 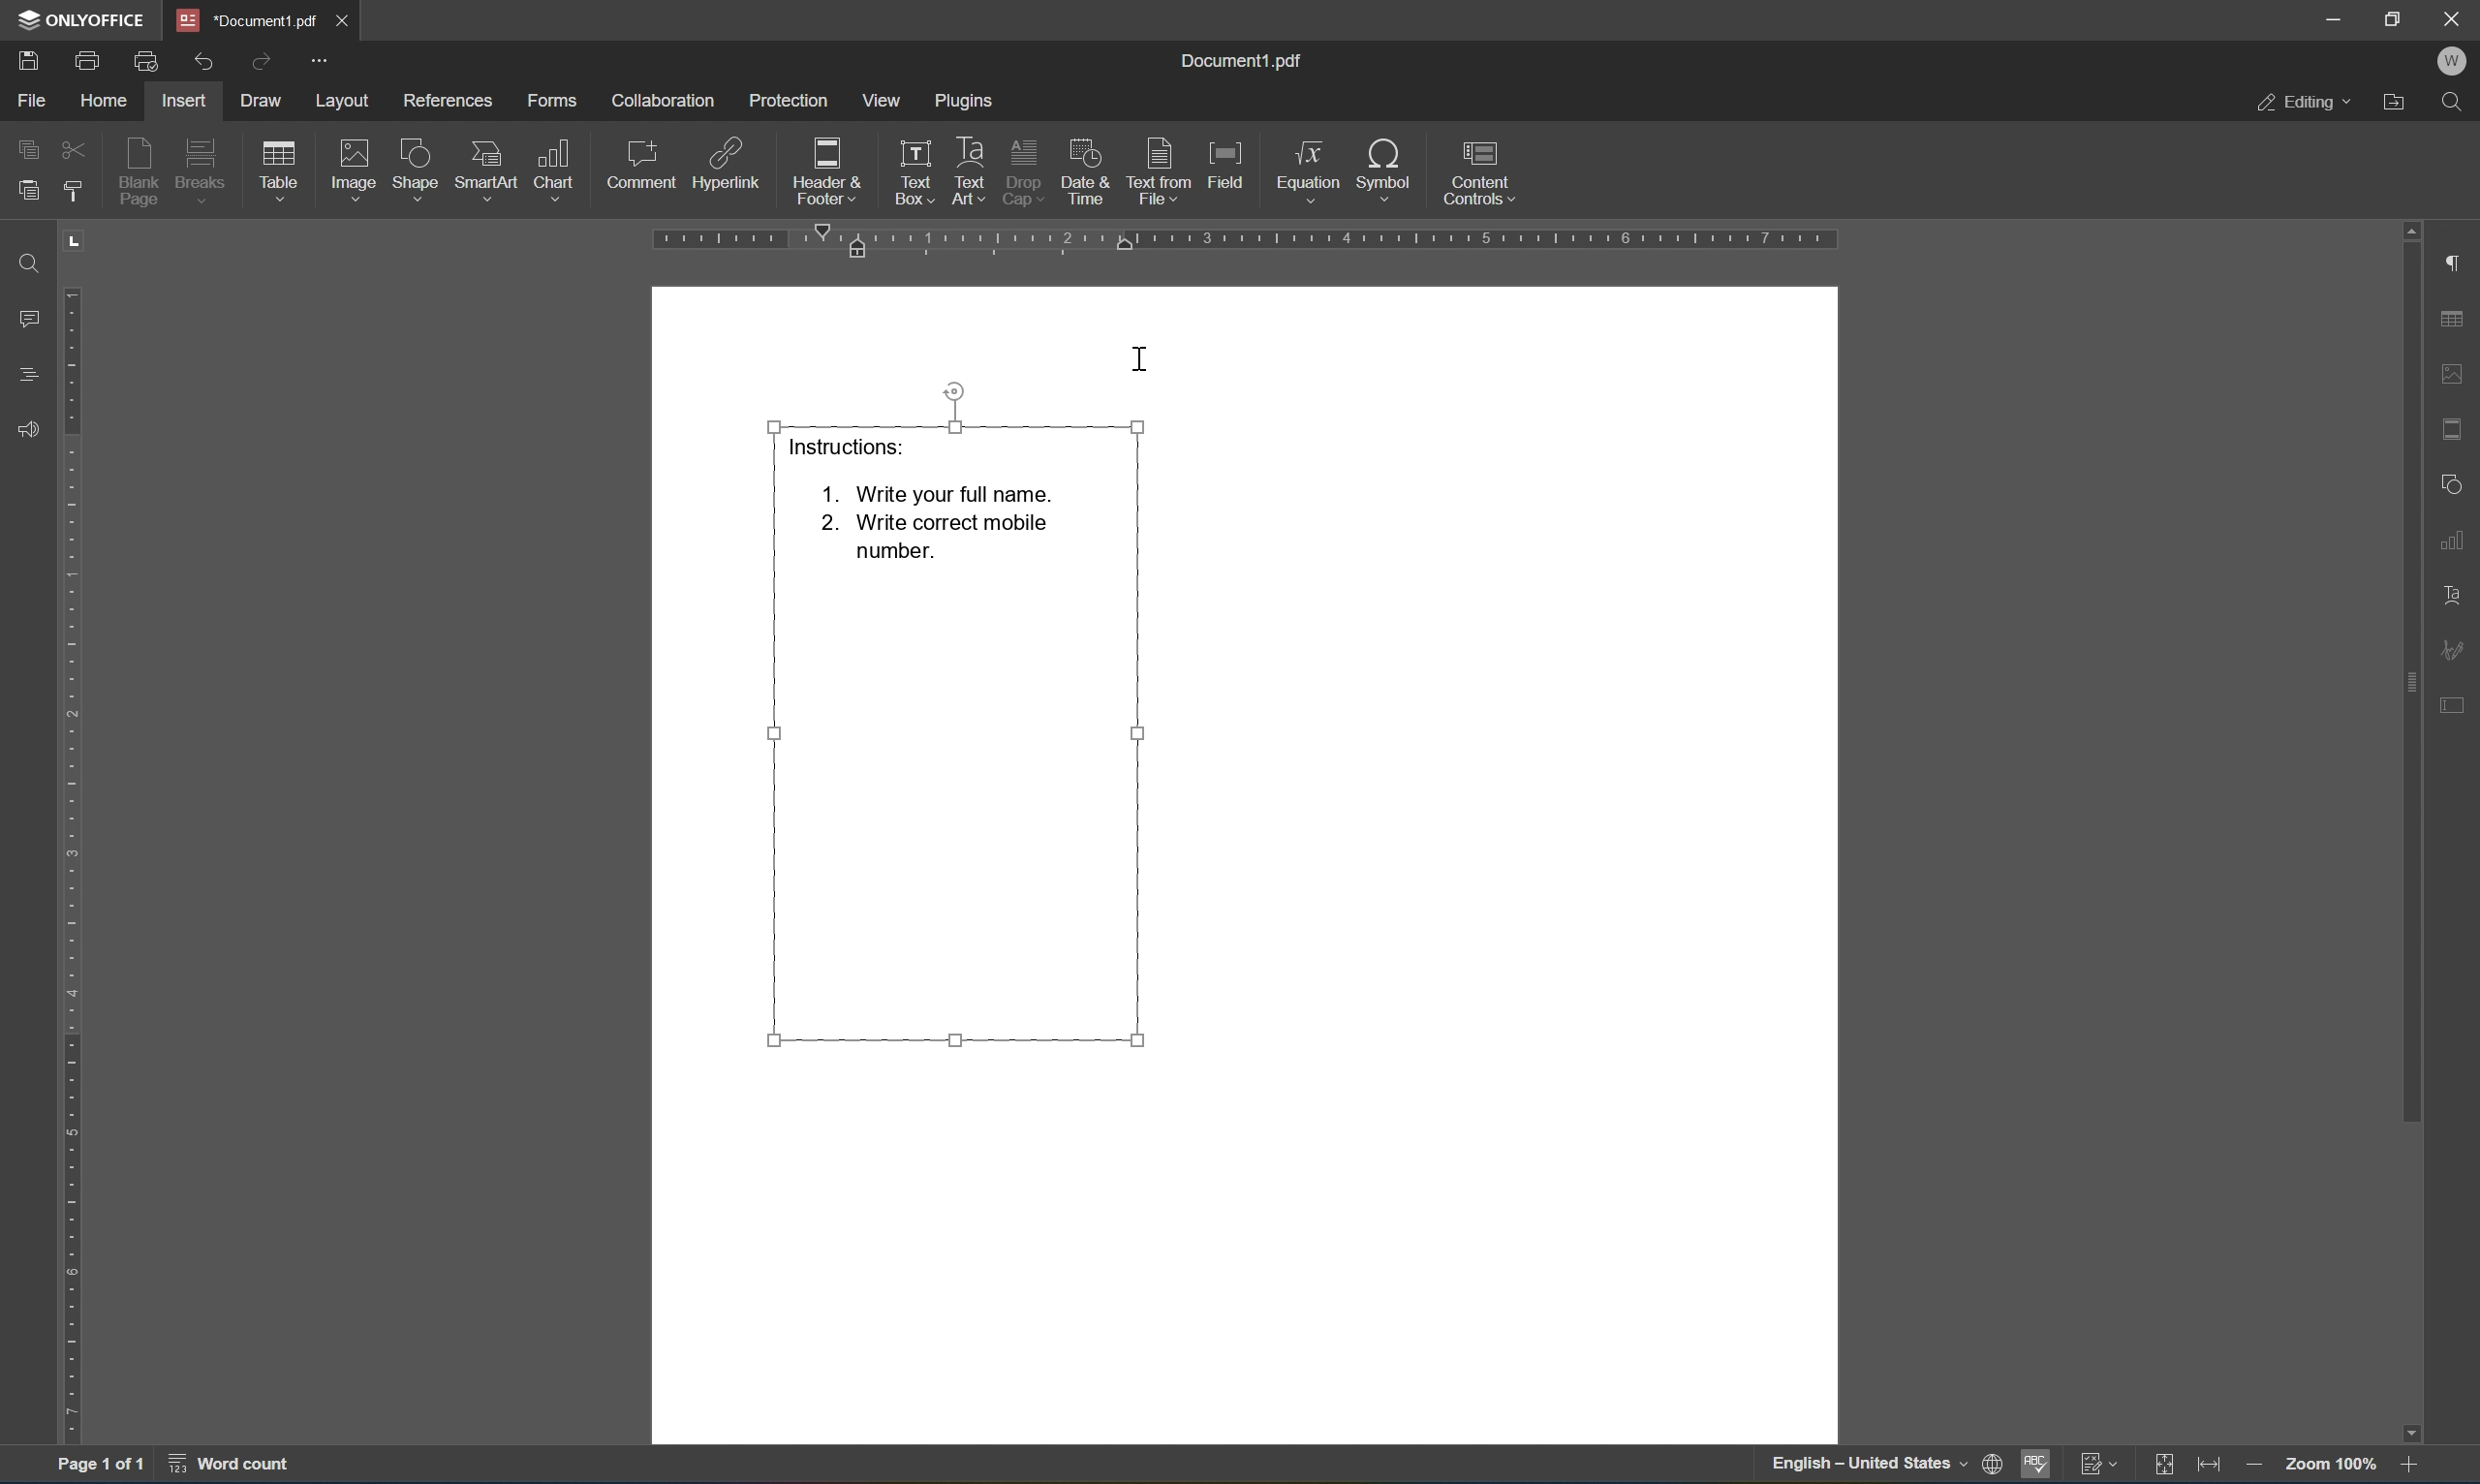 What do you see at coordinates (2333, 19) in the screenshot?
I see `Minimize` at bounding box center [2333, 19].